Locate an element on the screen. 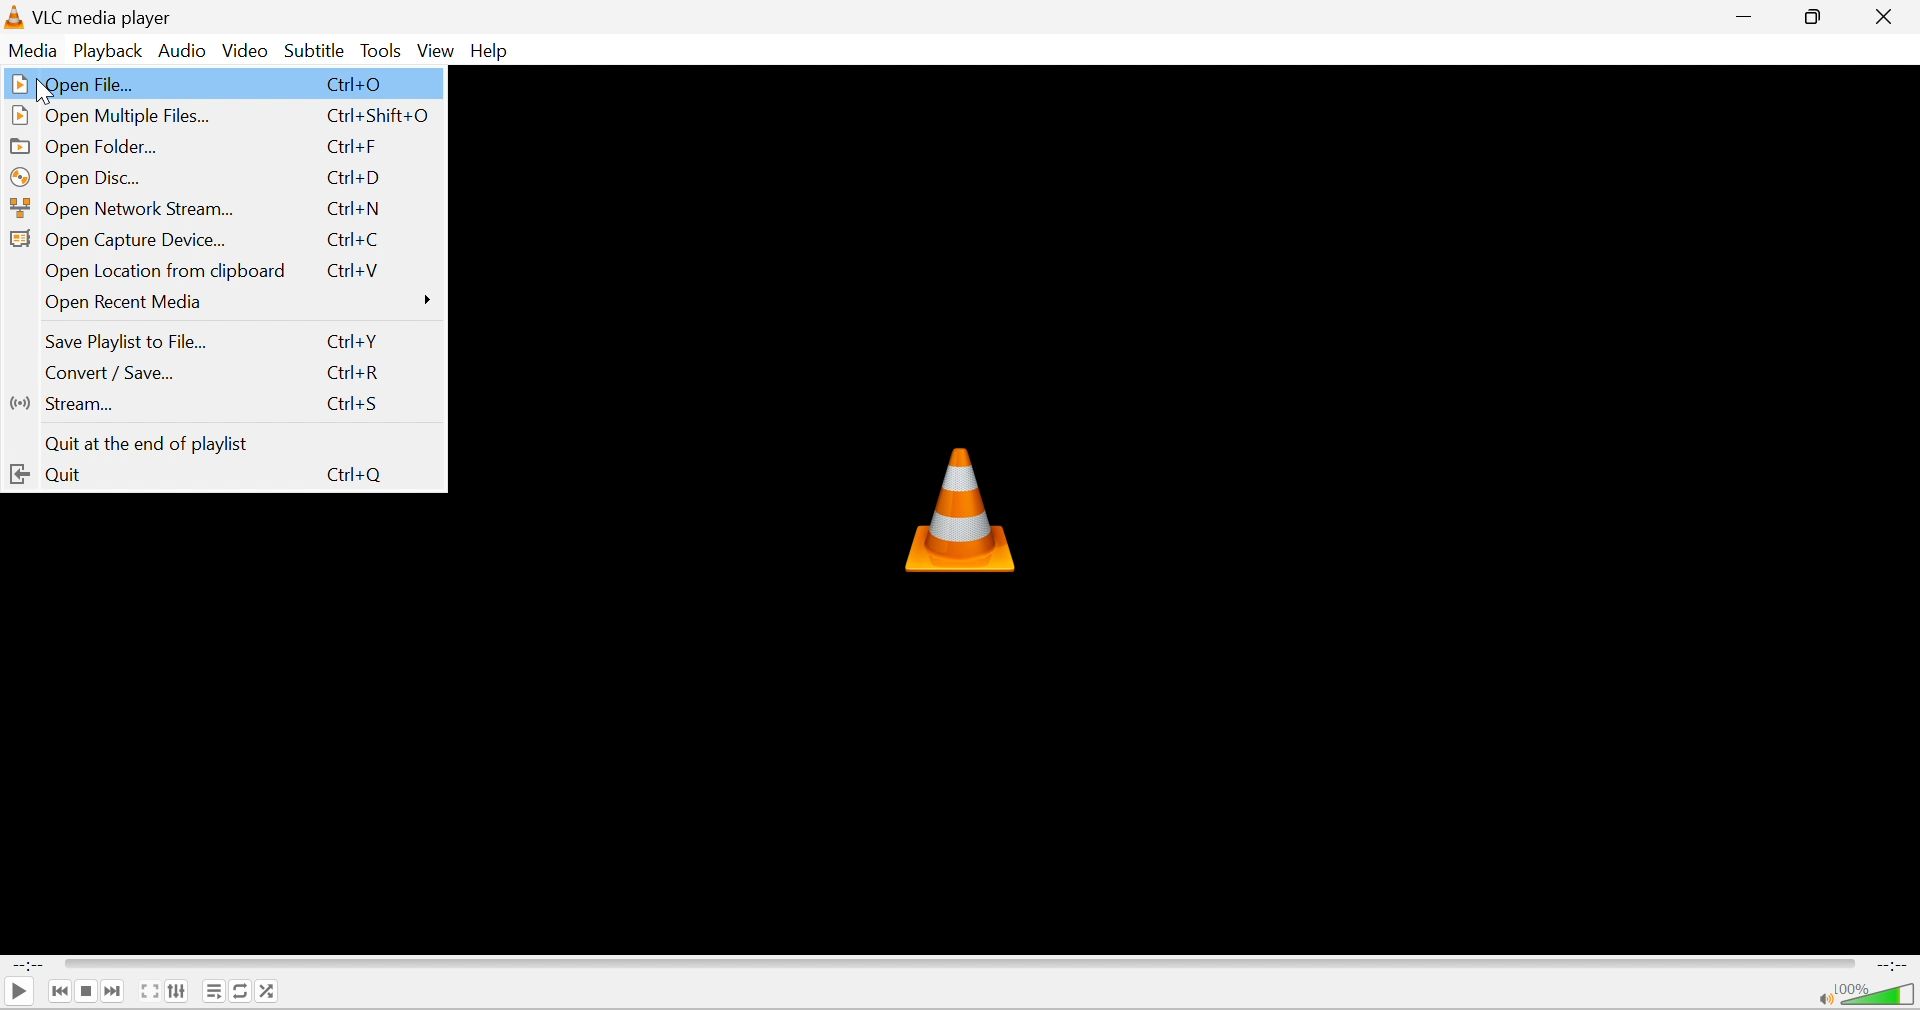 This screenshot has width=1920, height=1010. Start Time is located at coordinates (27, 968).